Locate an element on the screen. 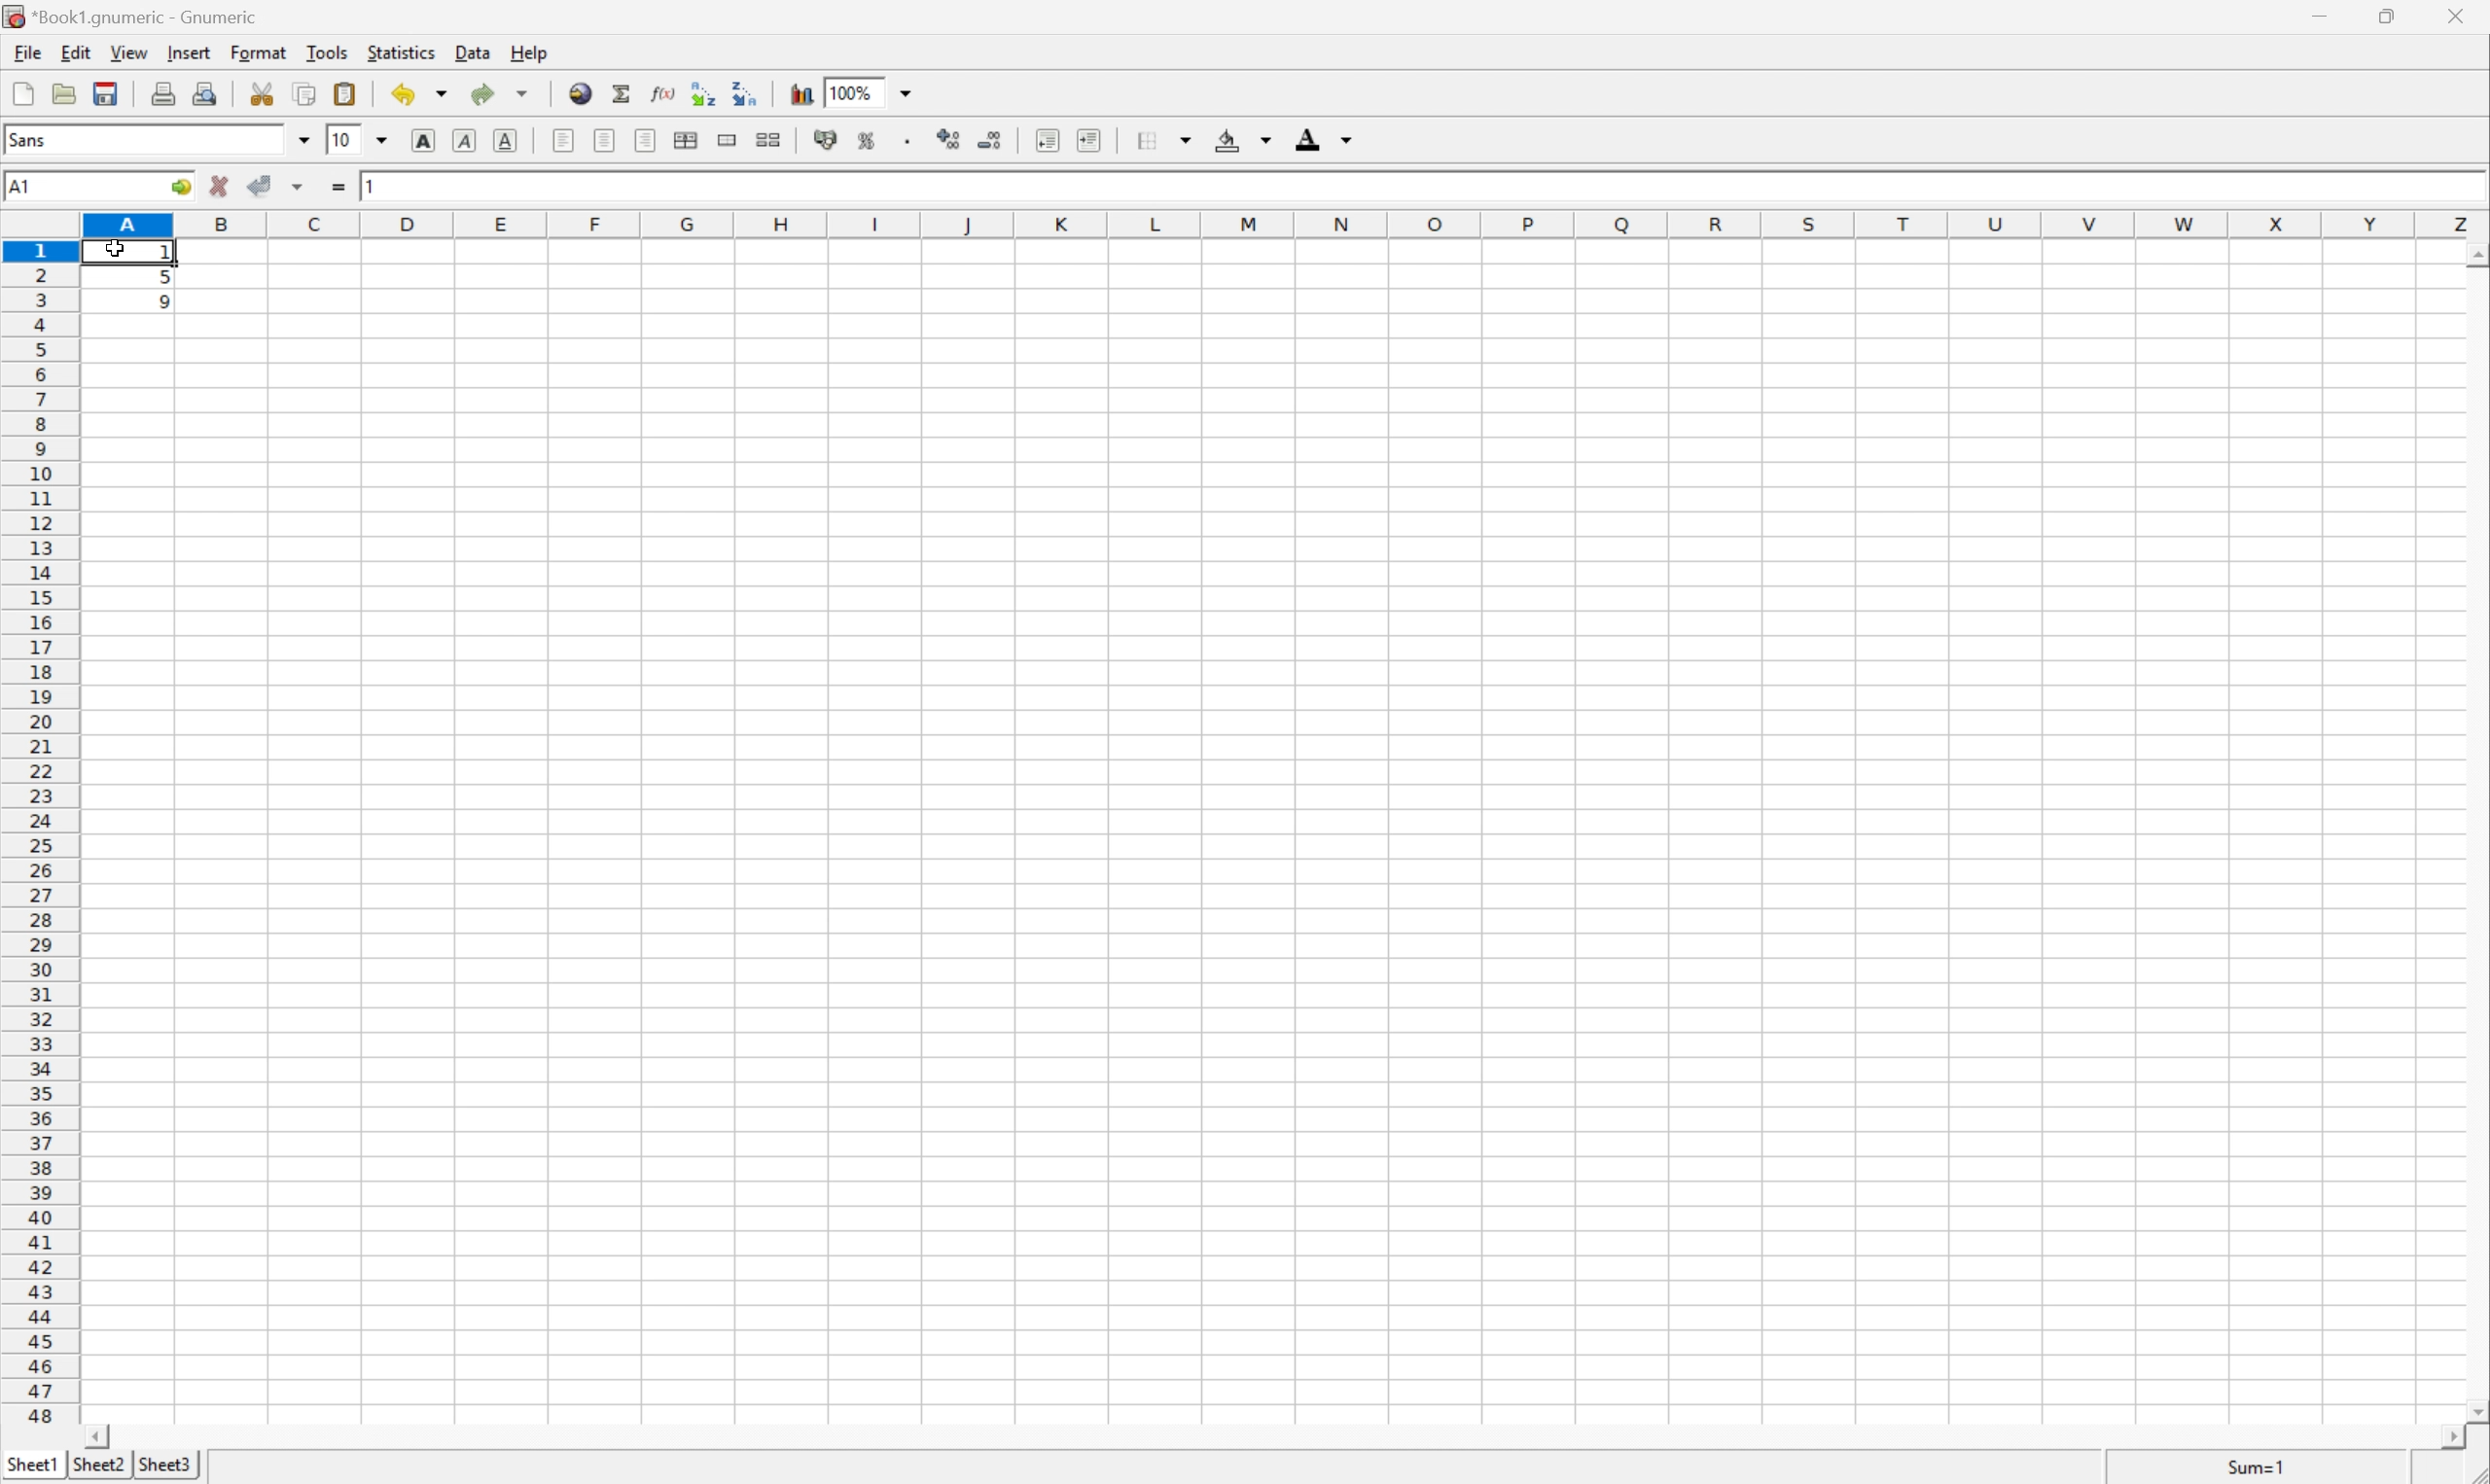 Image resolution: width=2490 pixels, height=1484 pixels. decrease indent is located at coordinates (1049, 140).